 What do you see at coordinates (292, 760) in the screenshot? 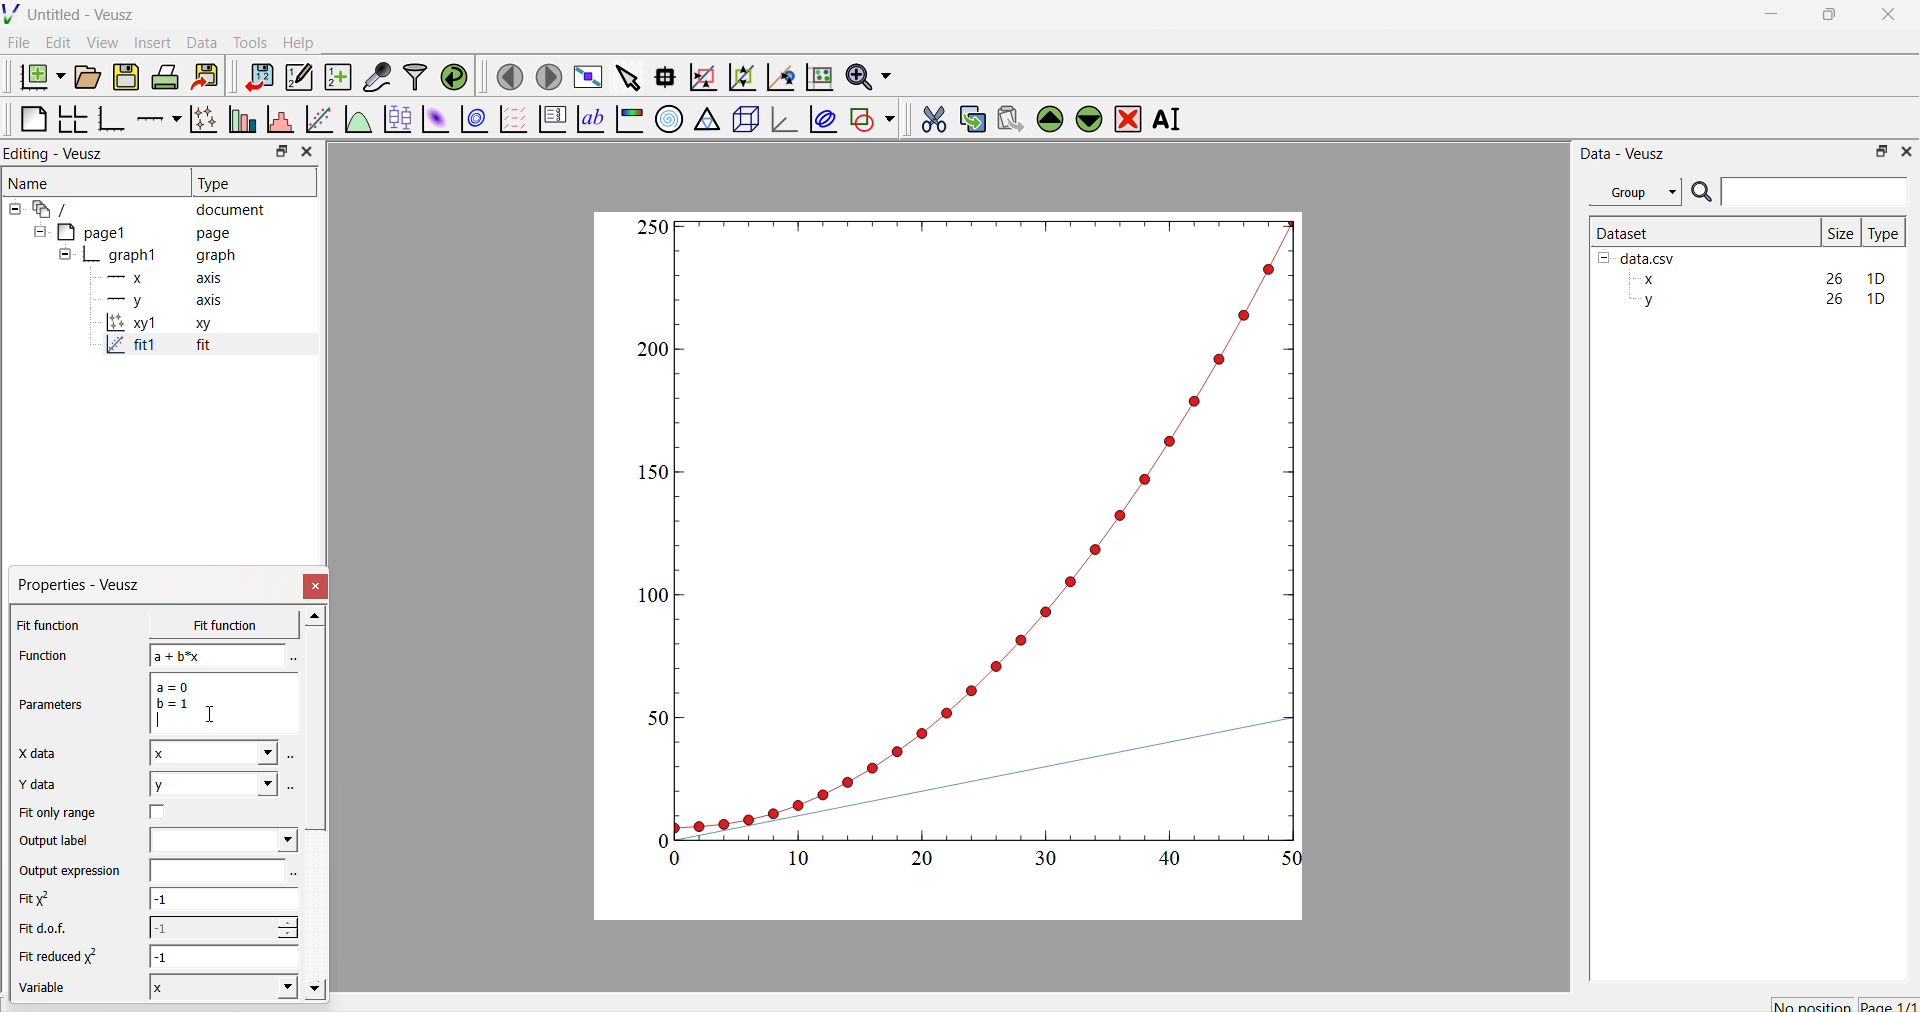
I see `Select using dataset browser` at bounding box center [292, 760].